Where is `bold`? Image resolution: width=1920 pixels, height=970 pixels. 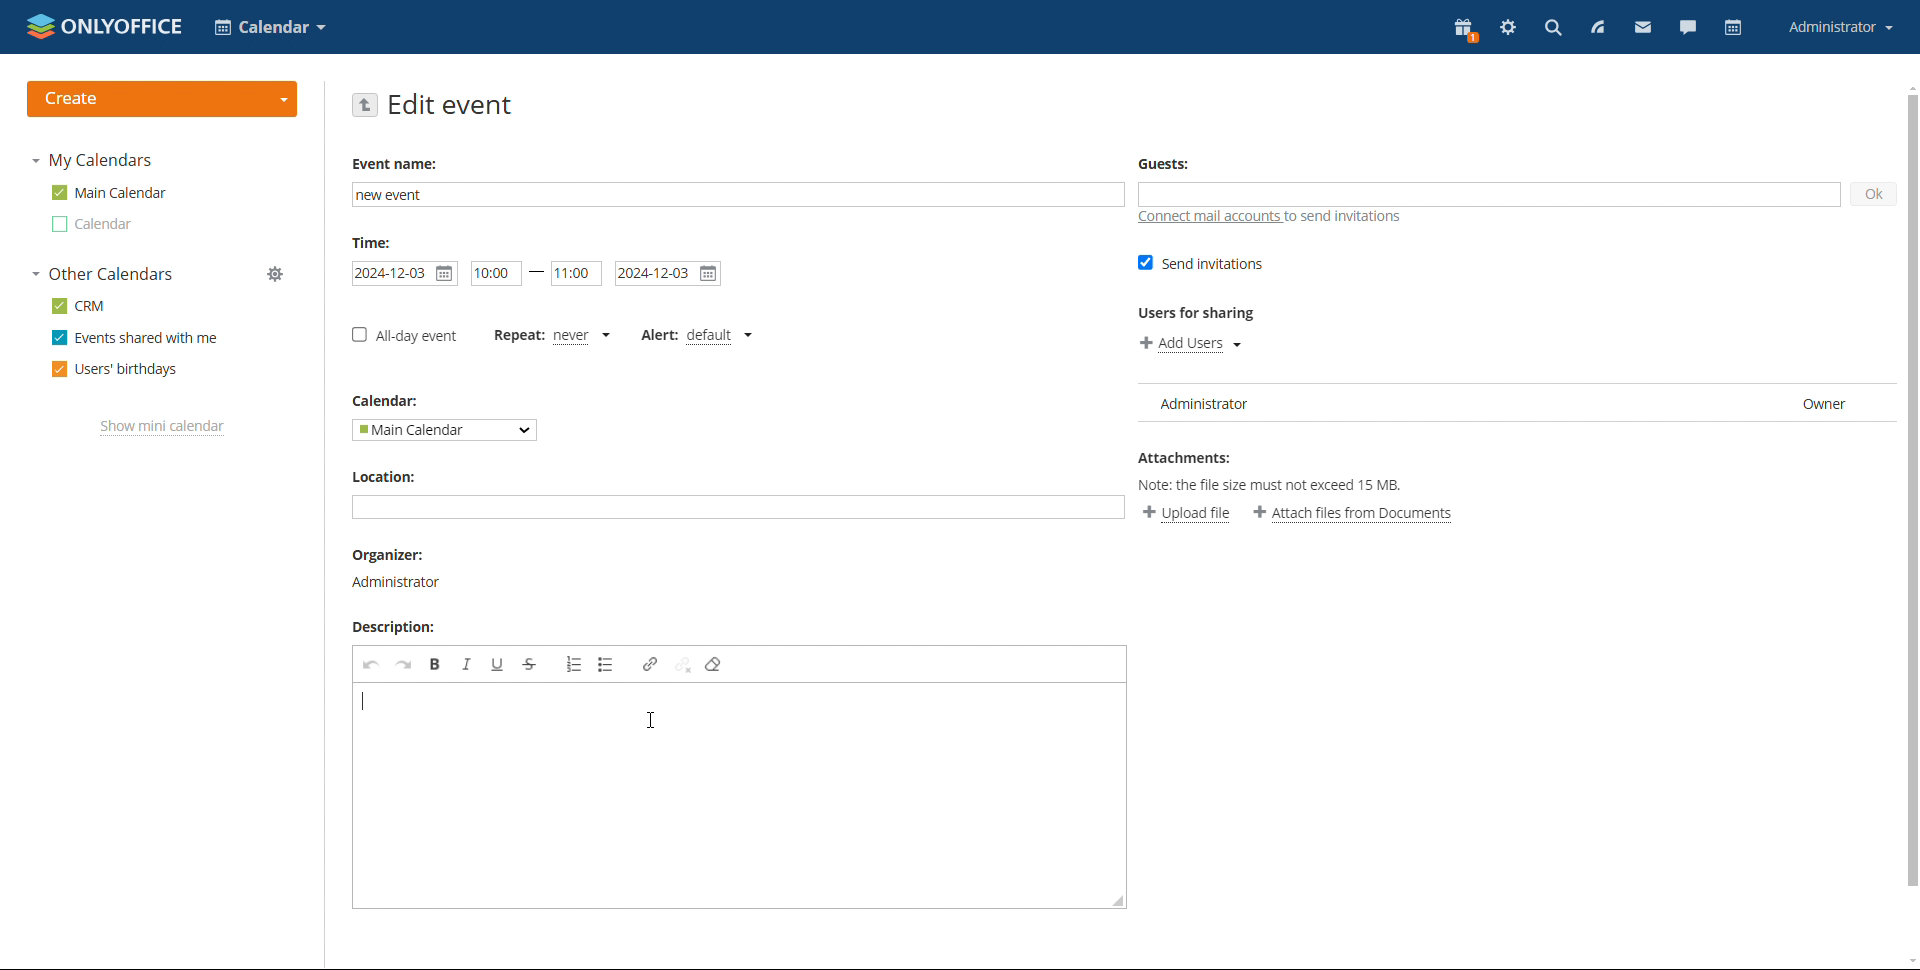
bold is located at coordinates (435, 663).